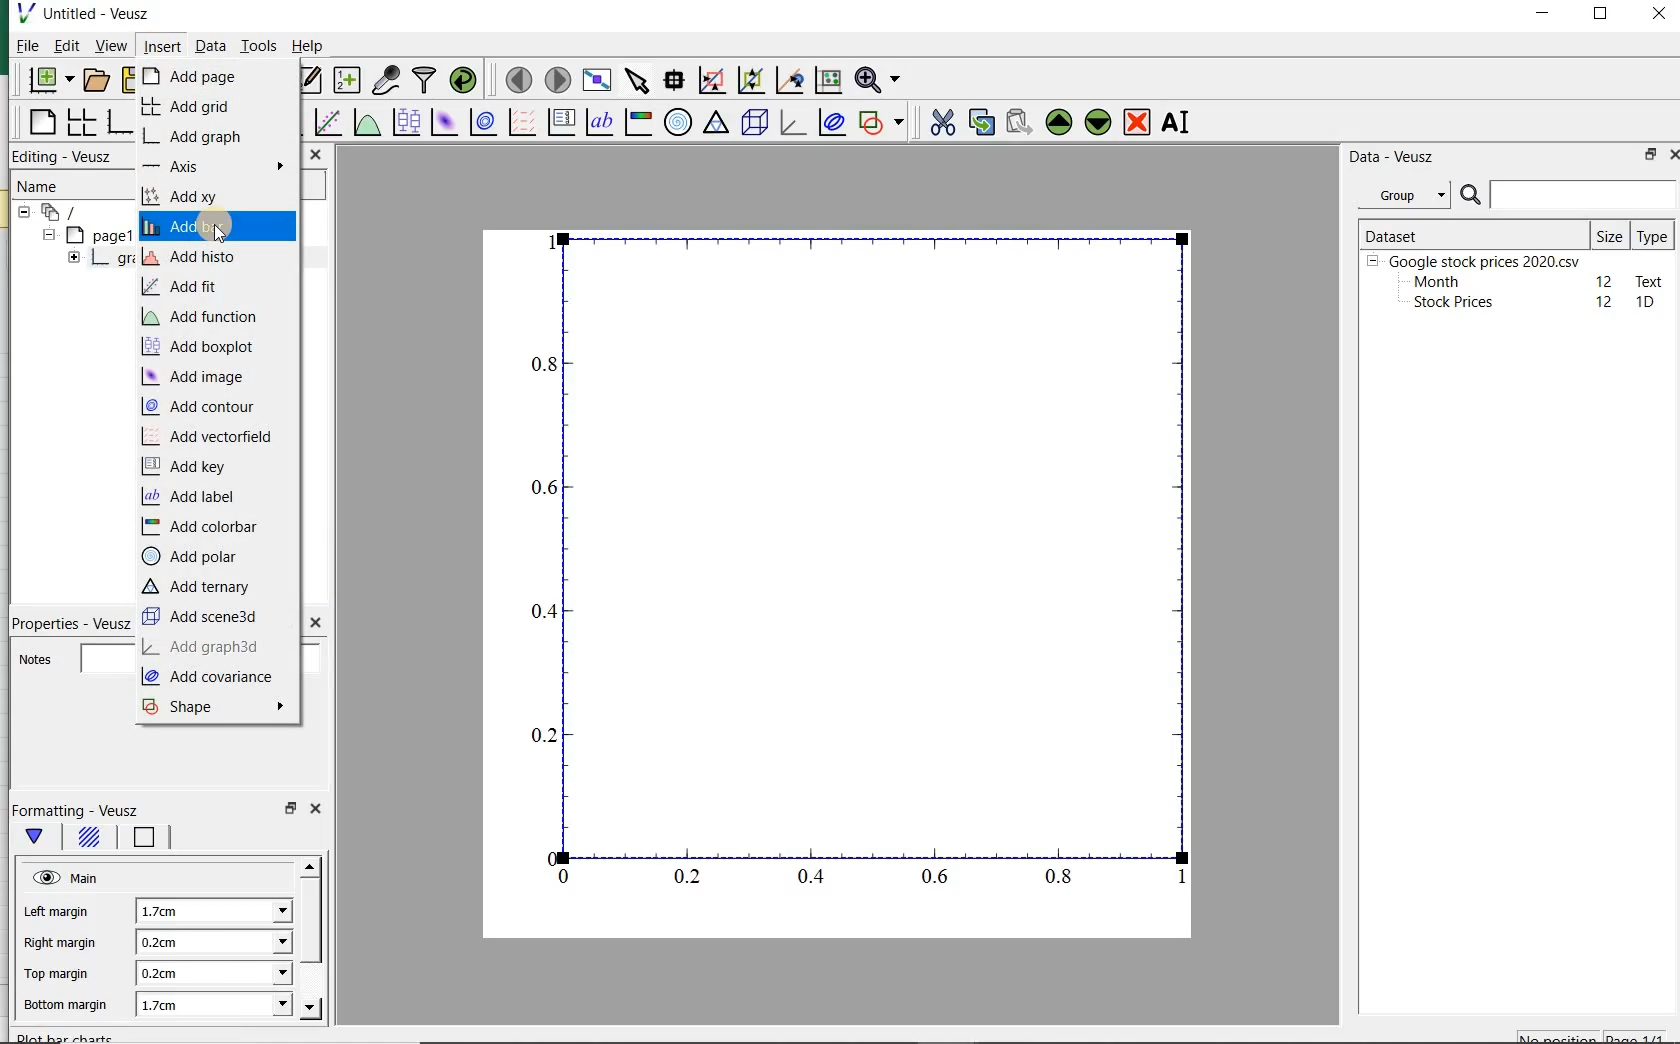 The image size is (1680, 1044). What do you see at coordinates (787, 81) in the screenshot?
I see `click to recenter graph axes` at bounding box center [787, 81].